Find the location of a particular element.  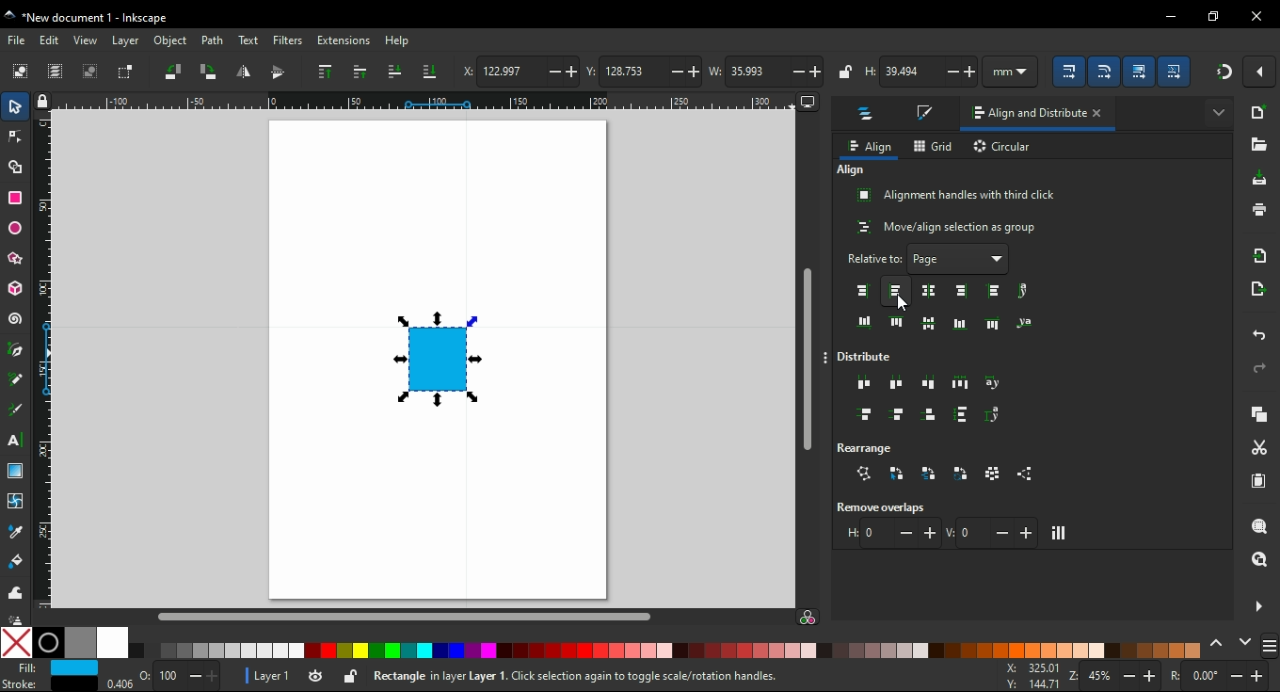

distribute horizontally with even spacing between right edges is located at coordinates (926, 385).